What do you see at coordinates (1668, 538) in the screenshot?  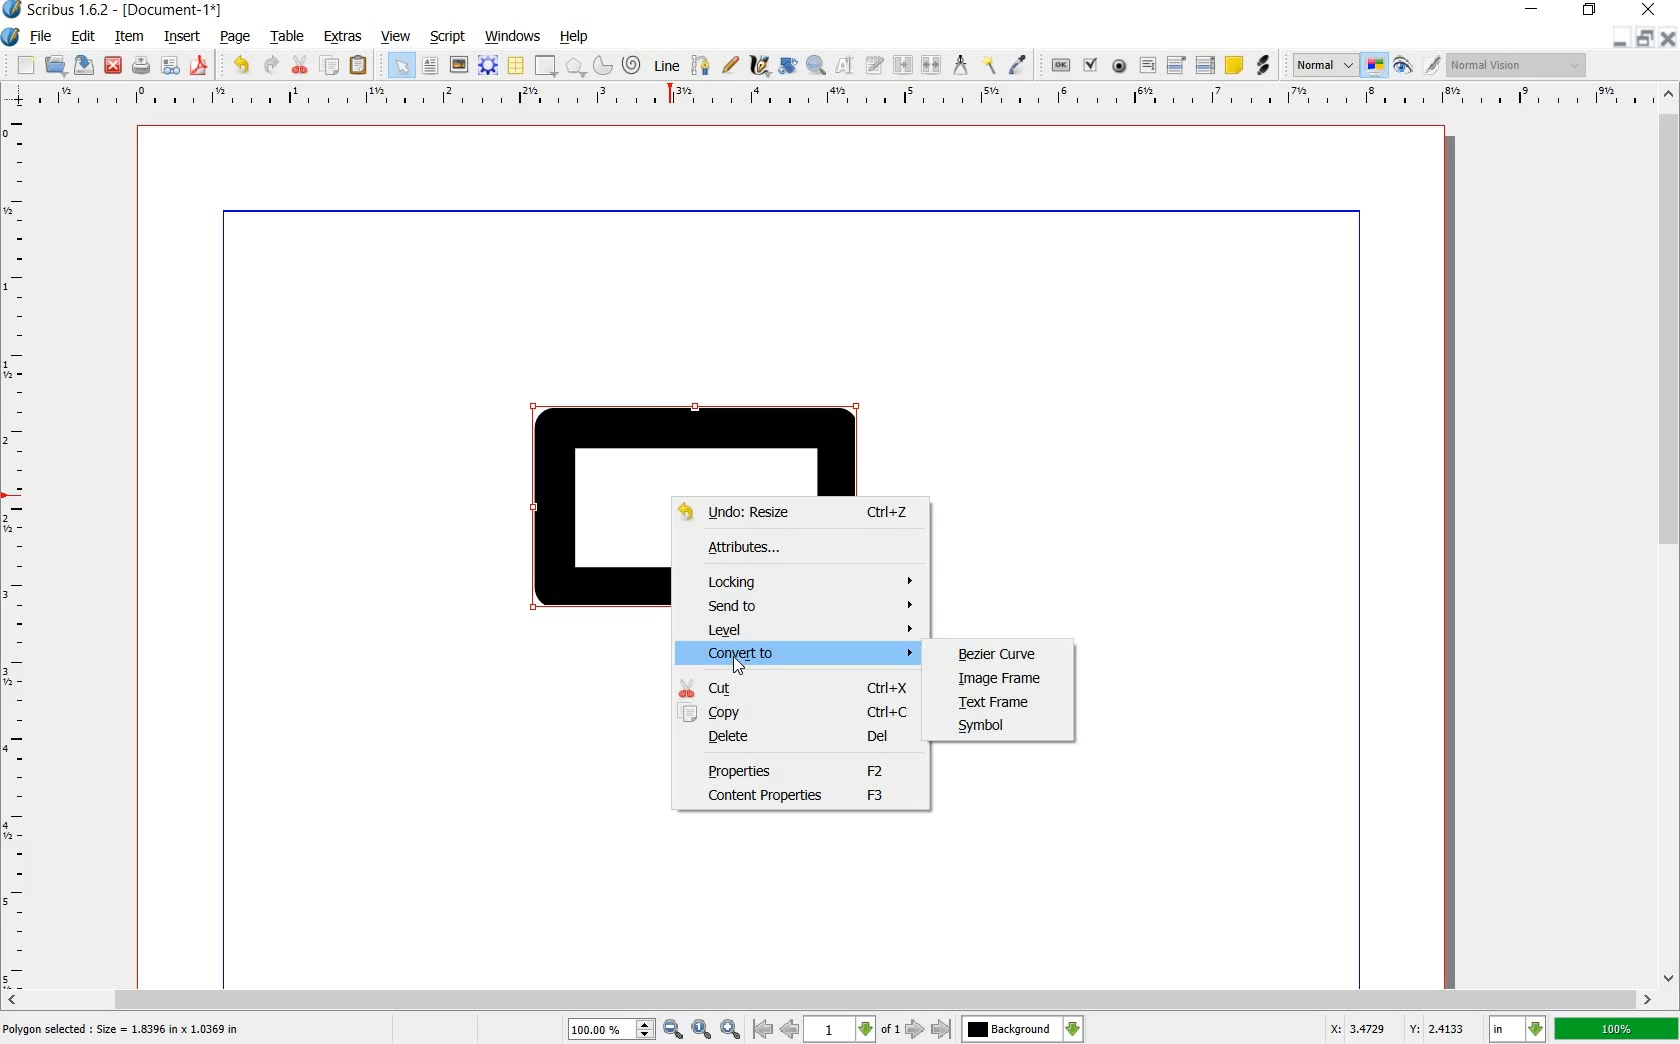 I see `scrollbar` at bounding box center [1668, 538].